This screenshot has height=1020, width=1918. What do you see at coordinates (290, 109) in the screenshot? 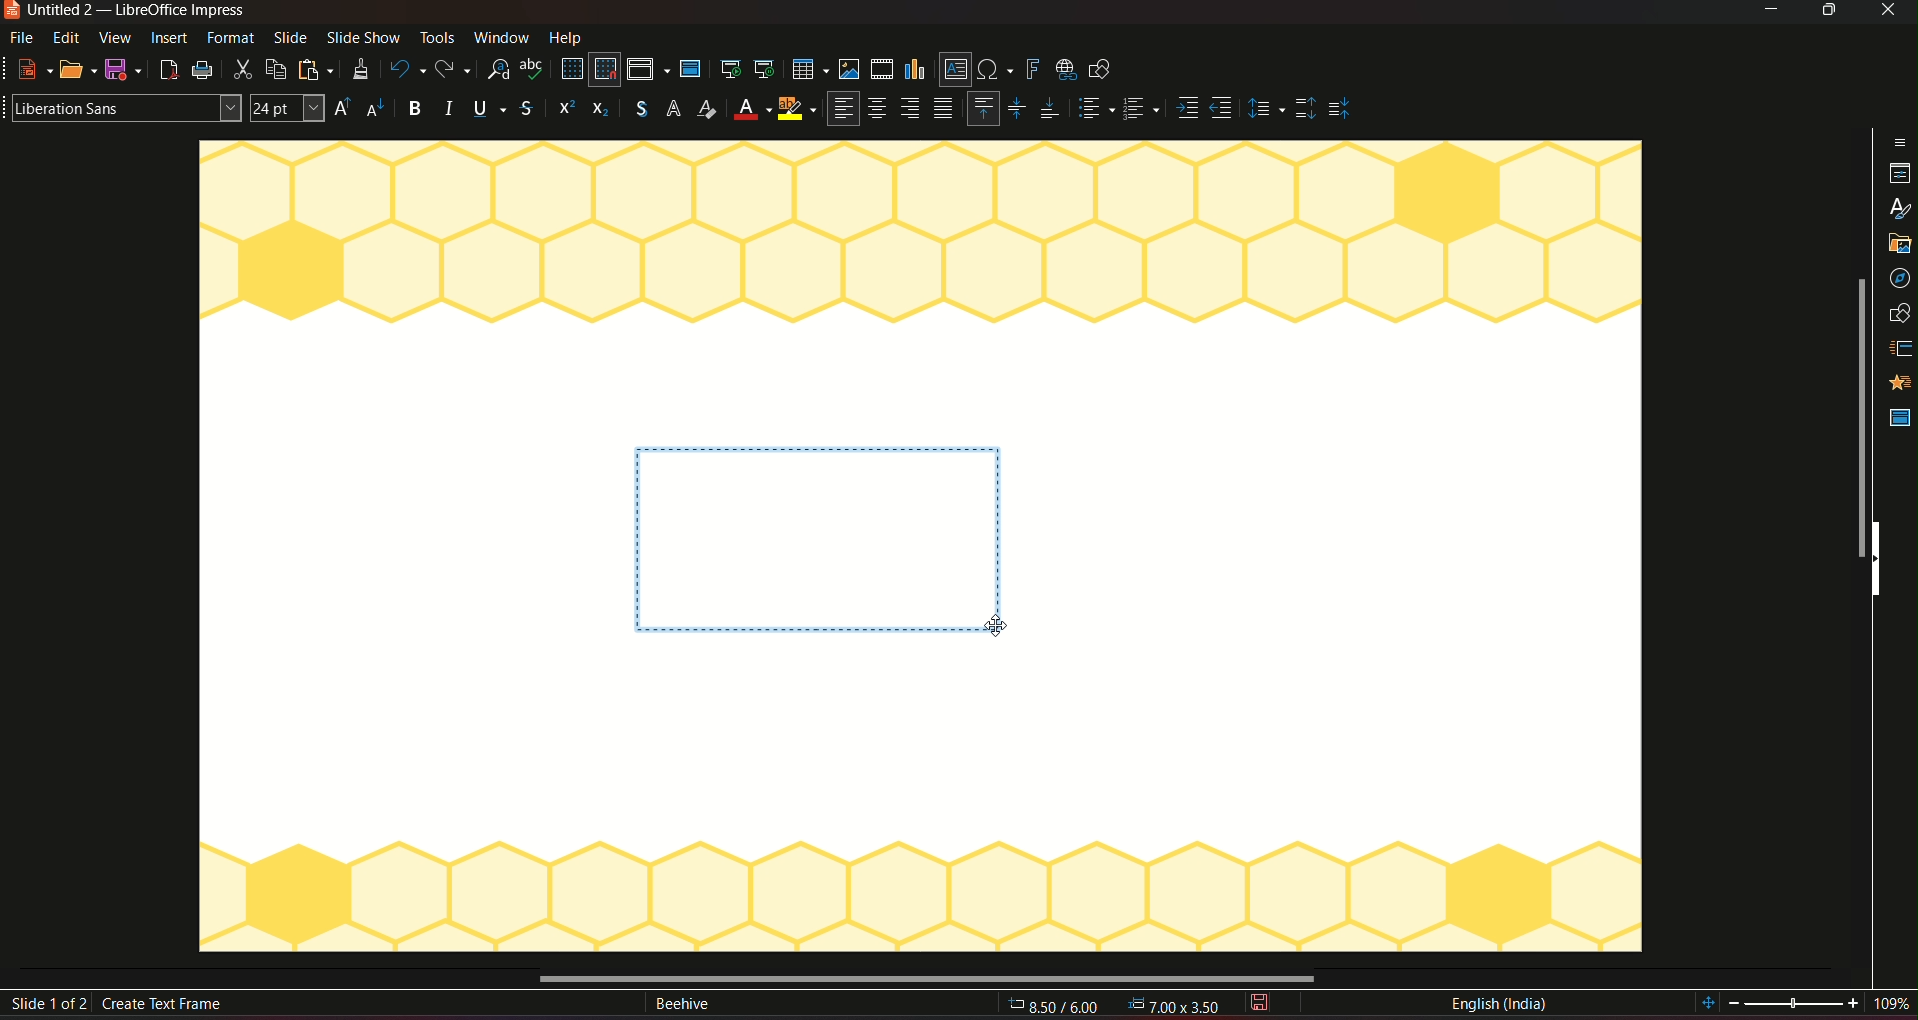
I see `font size` at bounding box center [290, 109].